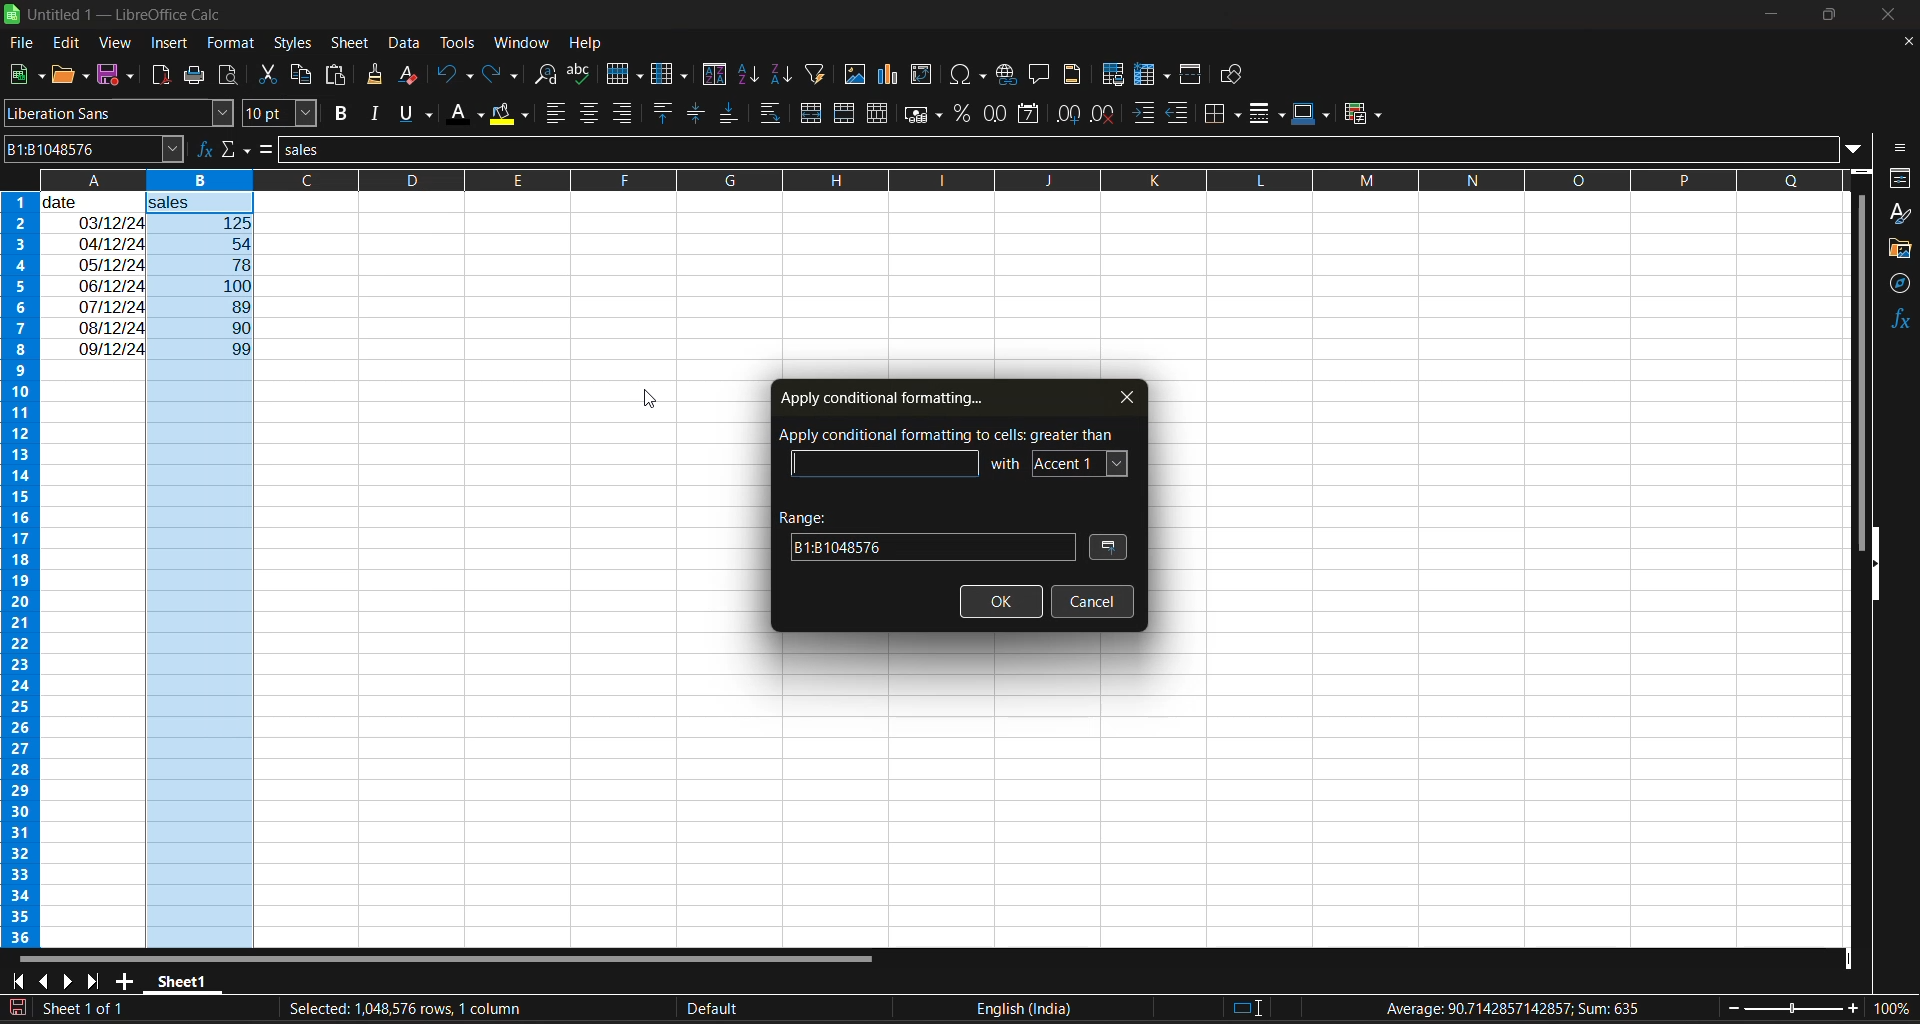 Image resolution: width=1920 pixels, height=1024 pixels. I want to click on font, so click(1081, 461).